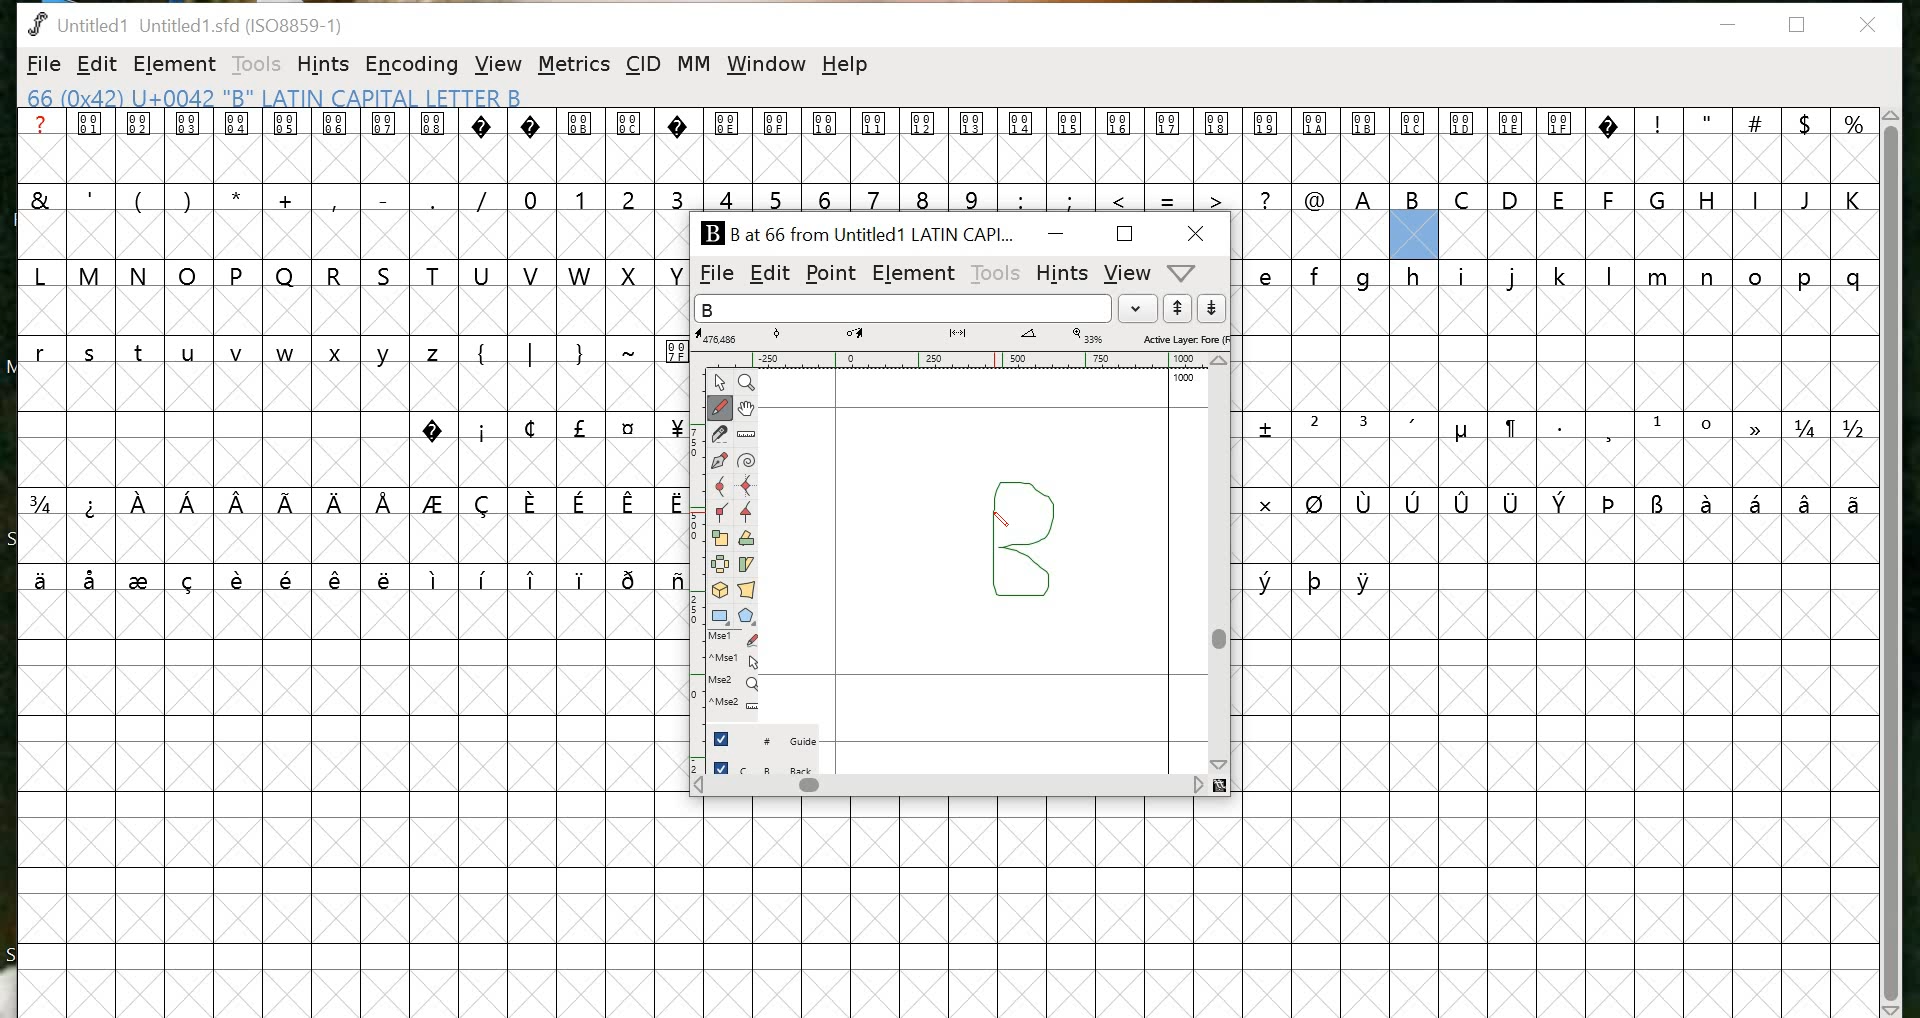 The width and height of the screenshot is (1920, 1018). What do you see at coordinates (766, 766) in the screenshot?
I see `back layer` at bounding box center [766, 766].